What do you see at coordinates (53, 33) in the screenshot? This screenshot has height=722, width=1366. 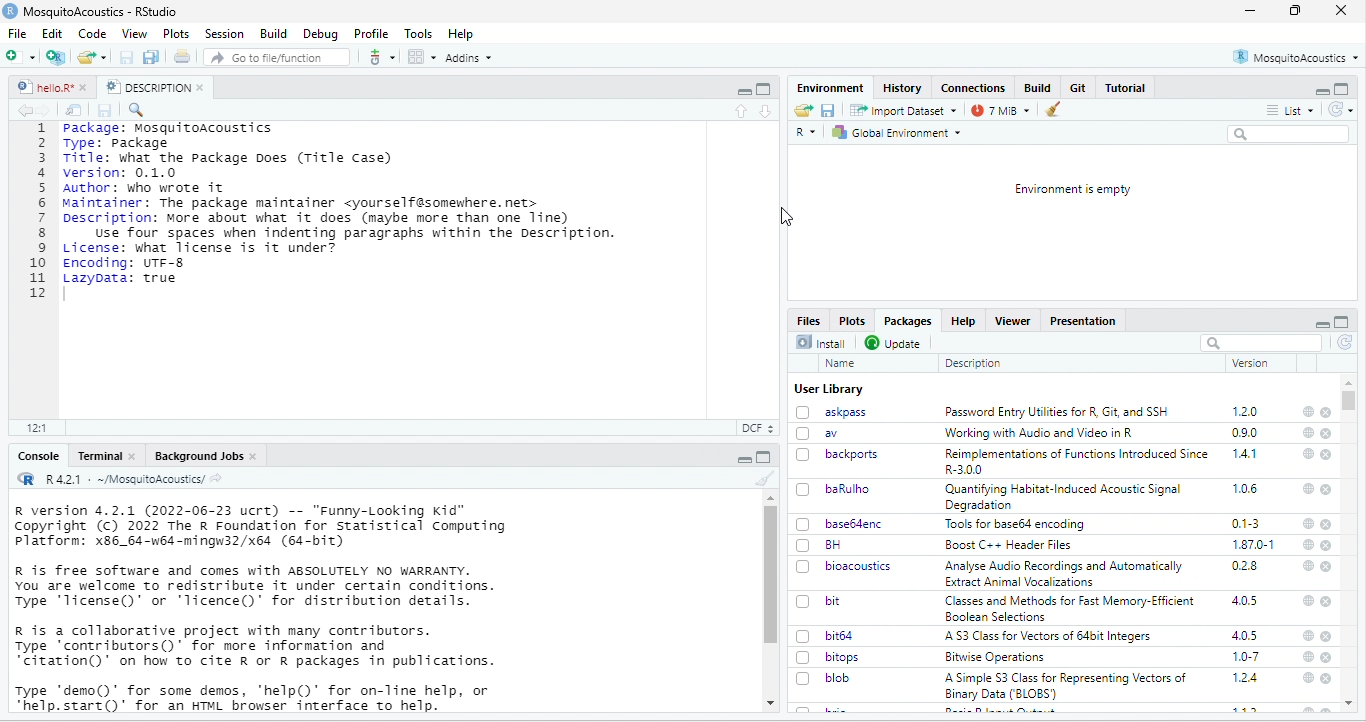 I see `Edit` at bounding box center [53, 33].